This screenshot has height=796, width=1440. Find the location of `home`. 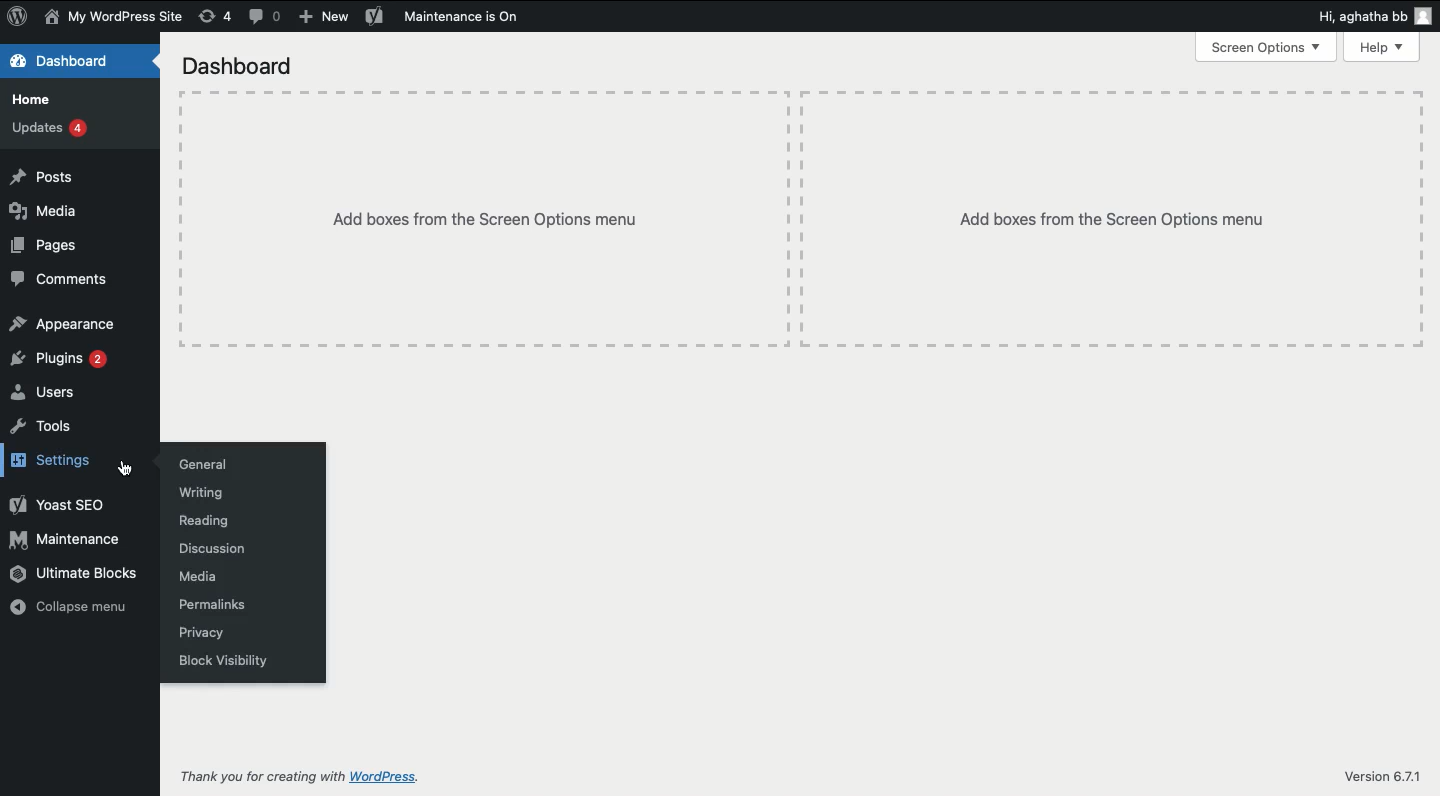

home is located at coordinates (33, 99).